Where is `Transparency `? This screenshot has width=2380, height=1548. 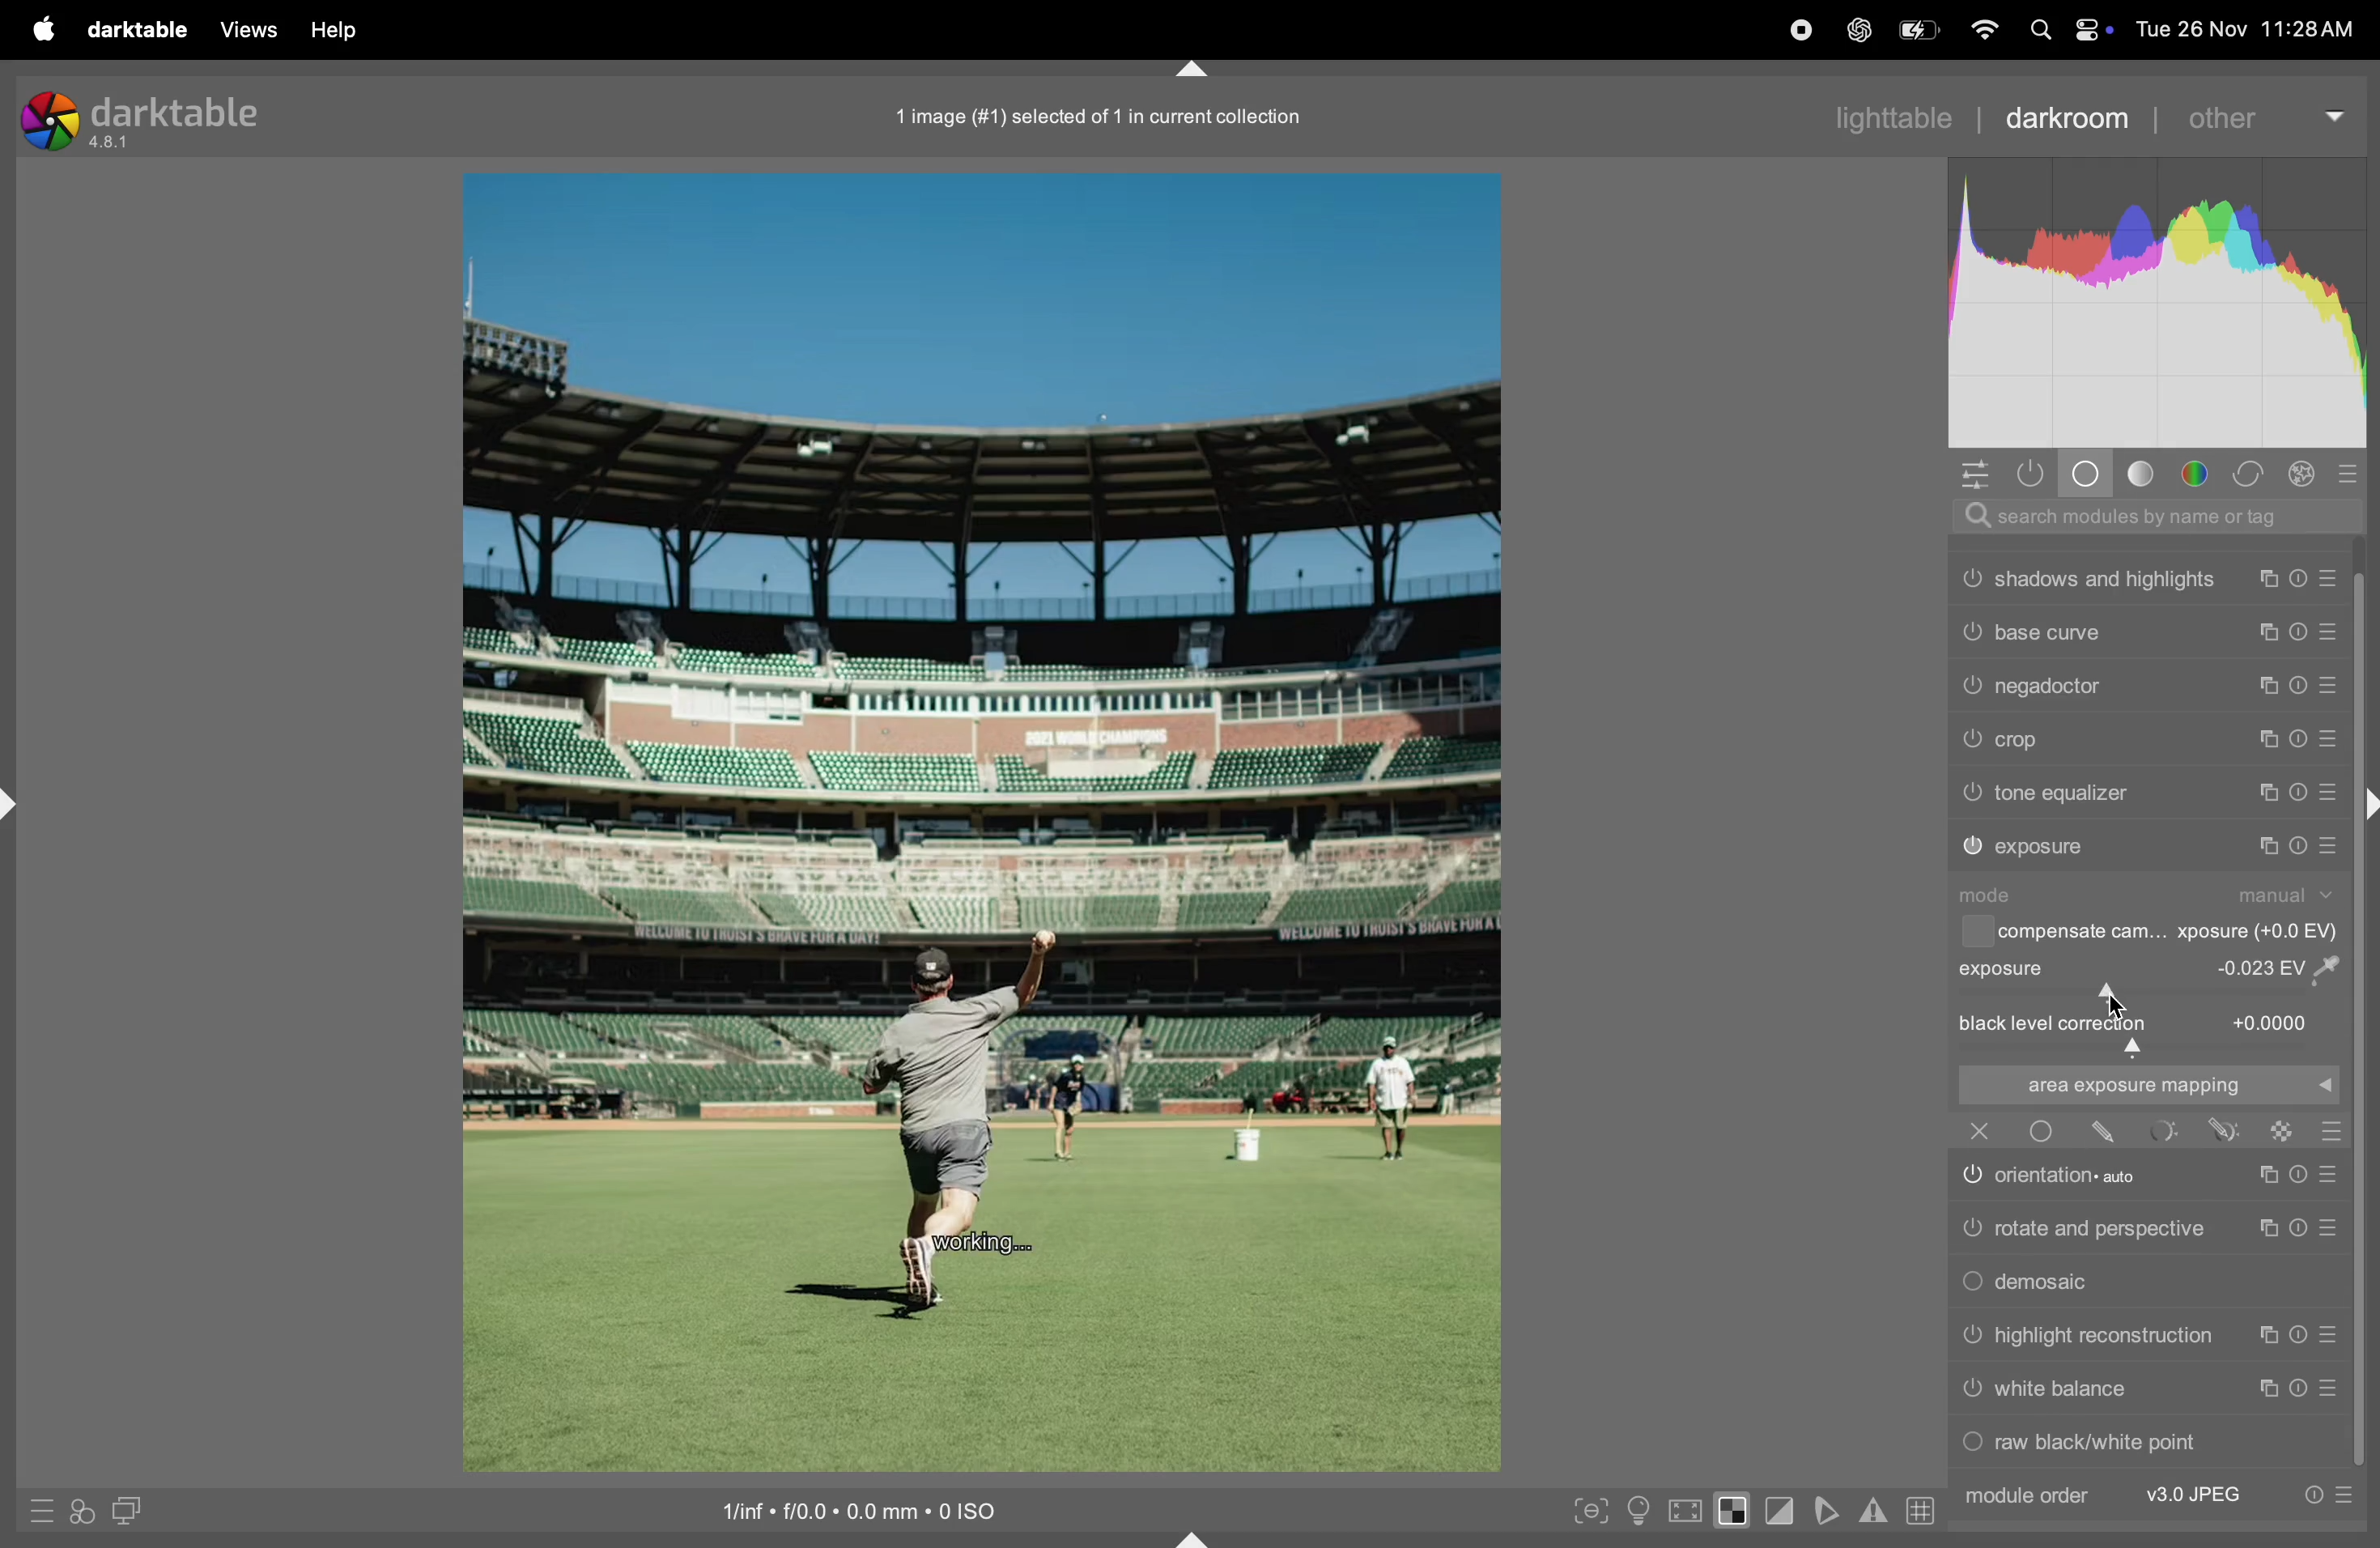
Transparency  is located at coordinates (2282, 1131).